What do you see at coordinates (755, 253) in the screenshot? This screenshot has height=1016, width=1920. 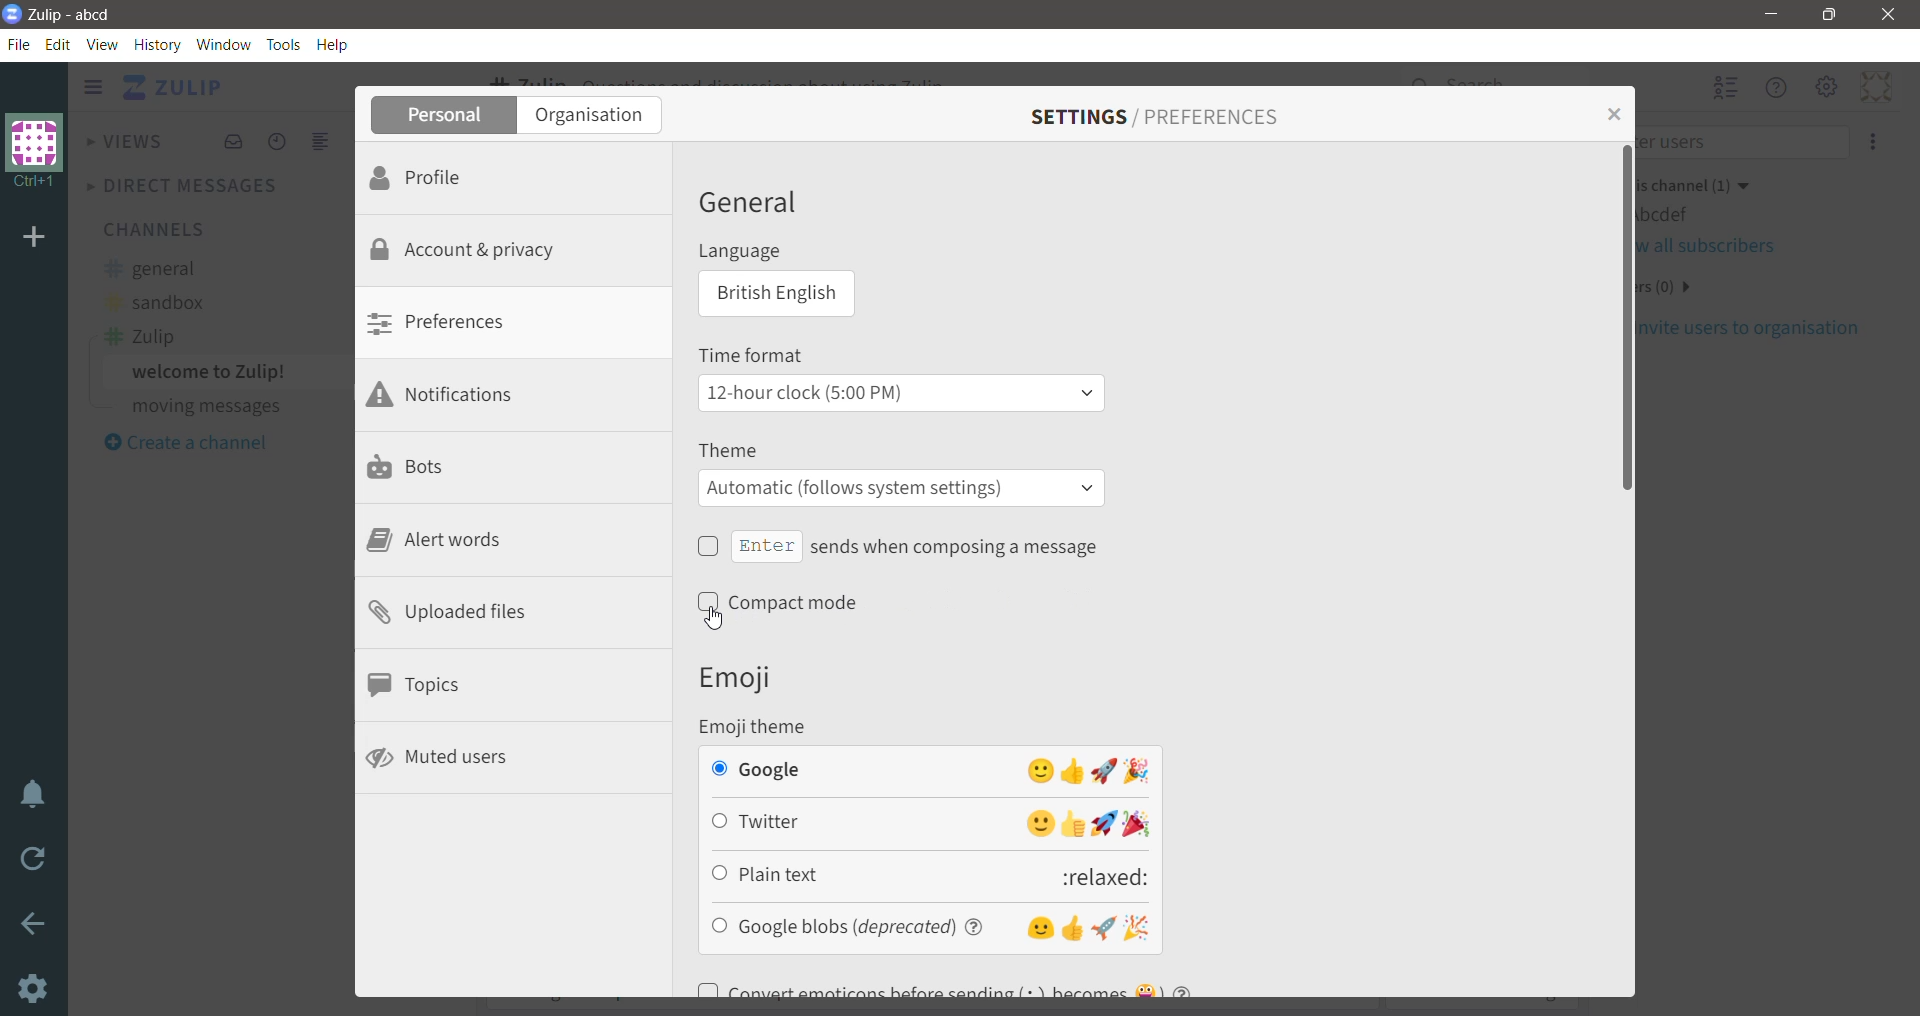 I see `Language` at bounding box center [755, 253].